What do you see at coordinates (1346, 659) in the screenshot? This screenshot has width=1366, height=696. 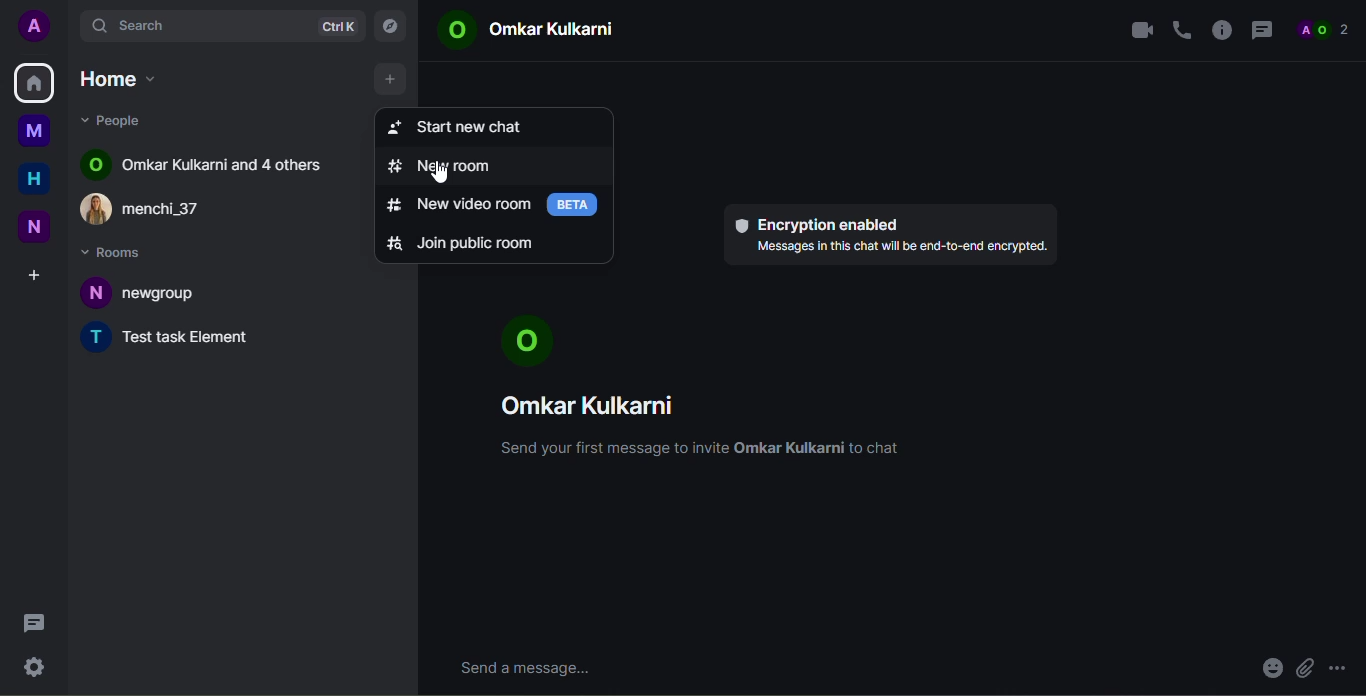 I see `more` at bounding box center [1346, 659].